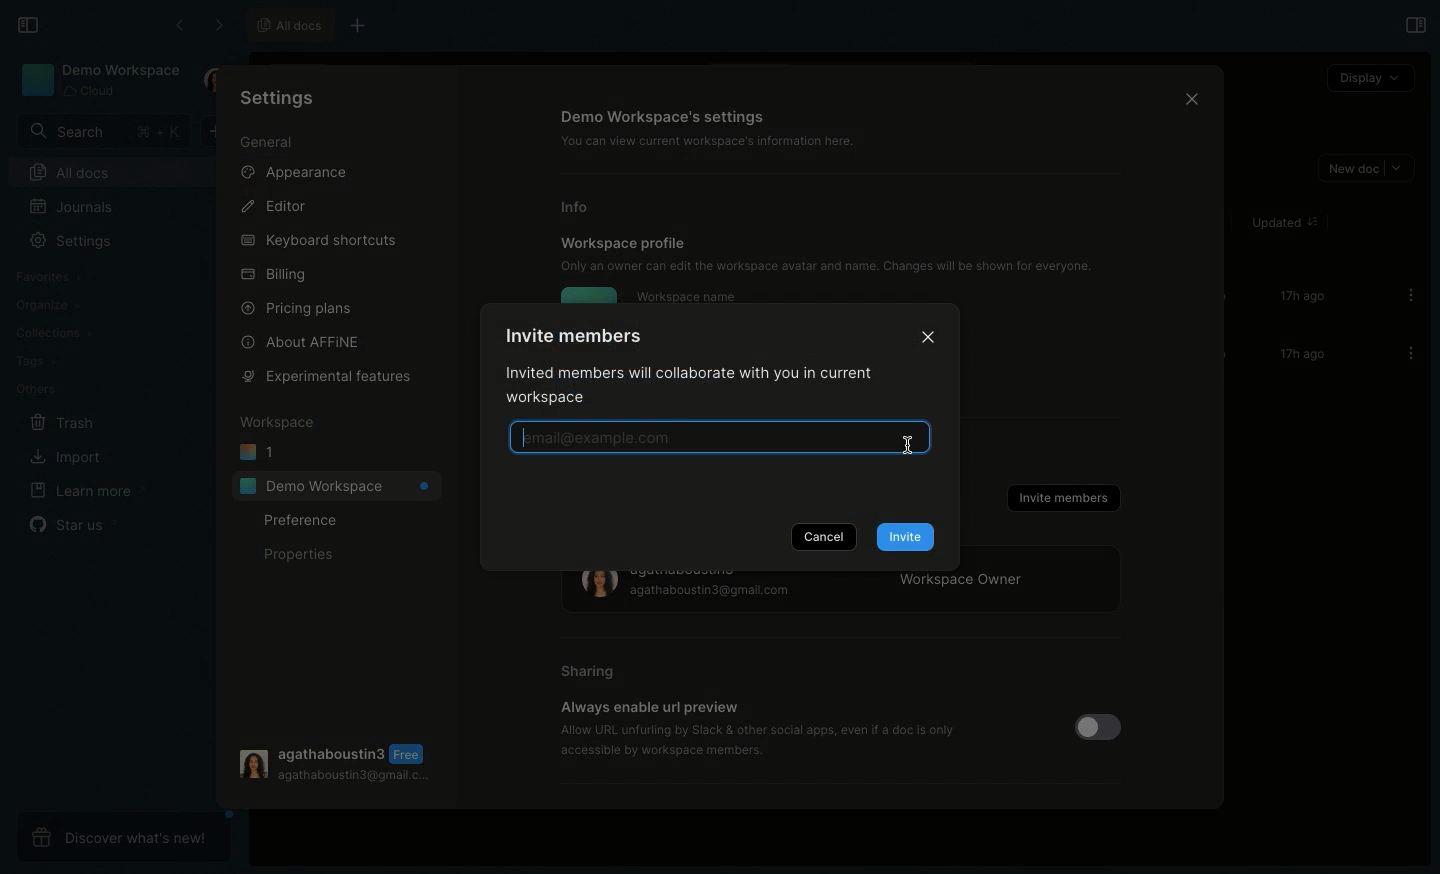  Describe the element at coordinates (272, 205) in the screenshot. I see `Editor` at that location.